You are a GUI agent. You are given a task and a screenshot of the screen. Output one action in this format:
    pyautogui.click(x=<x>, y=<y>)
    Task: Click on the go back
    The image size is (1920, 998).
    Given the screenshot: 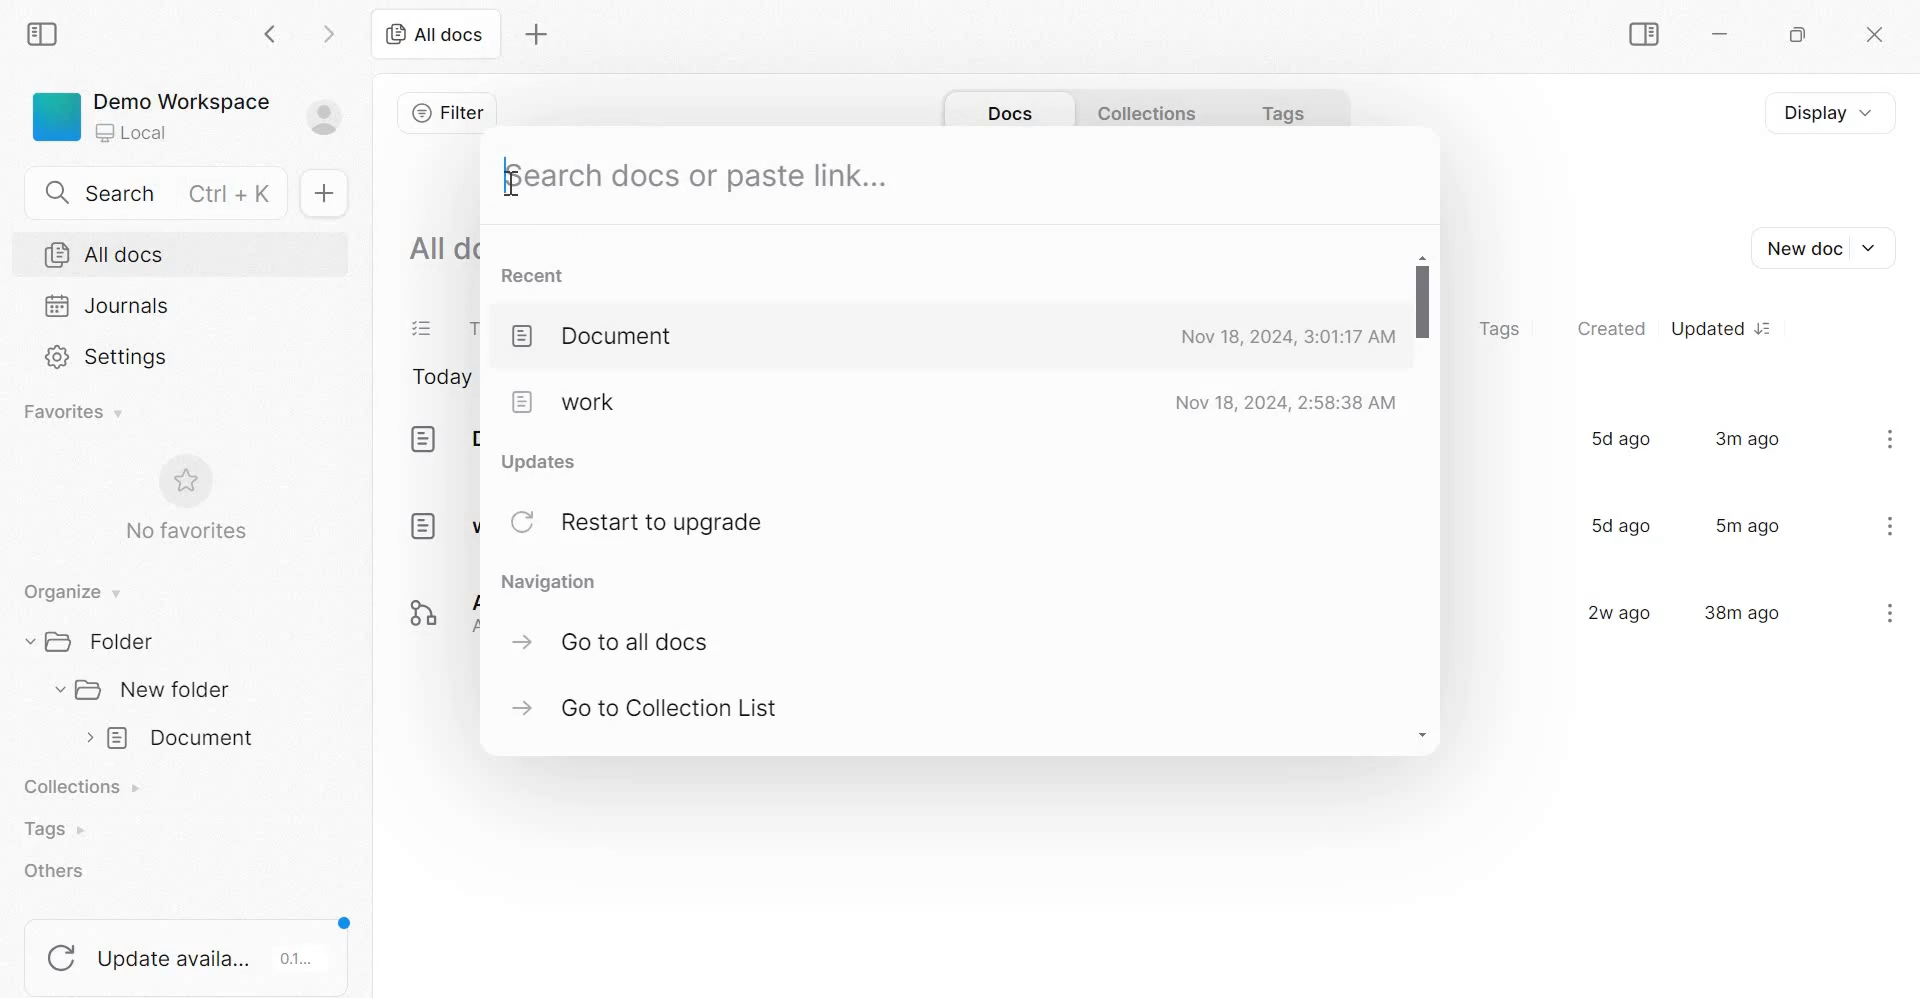 What is the action you would take?
    pyautogui.click(x=272, y=32)
    